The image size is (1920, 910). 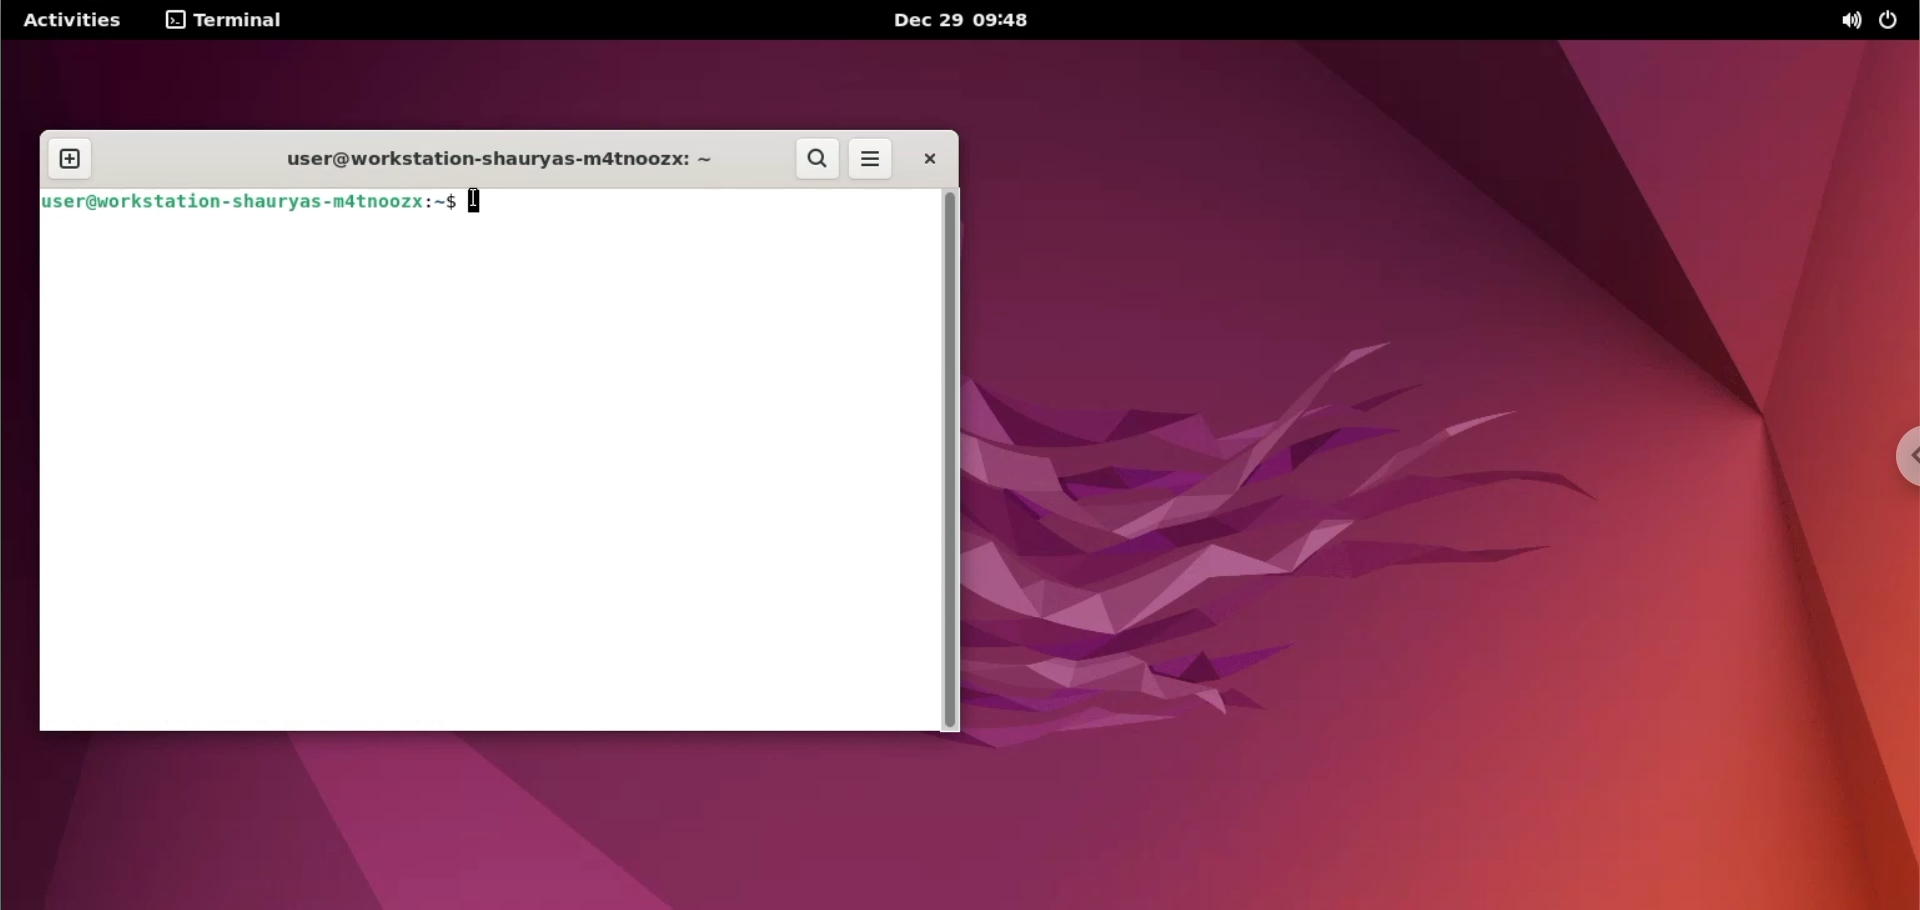 What do you see at coordinates (1895, 21) in the screenshot?
I see `power option` at bounding box center [1895, 21].